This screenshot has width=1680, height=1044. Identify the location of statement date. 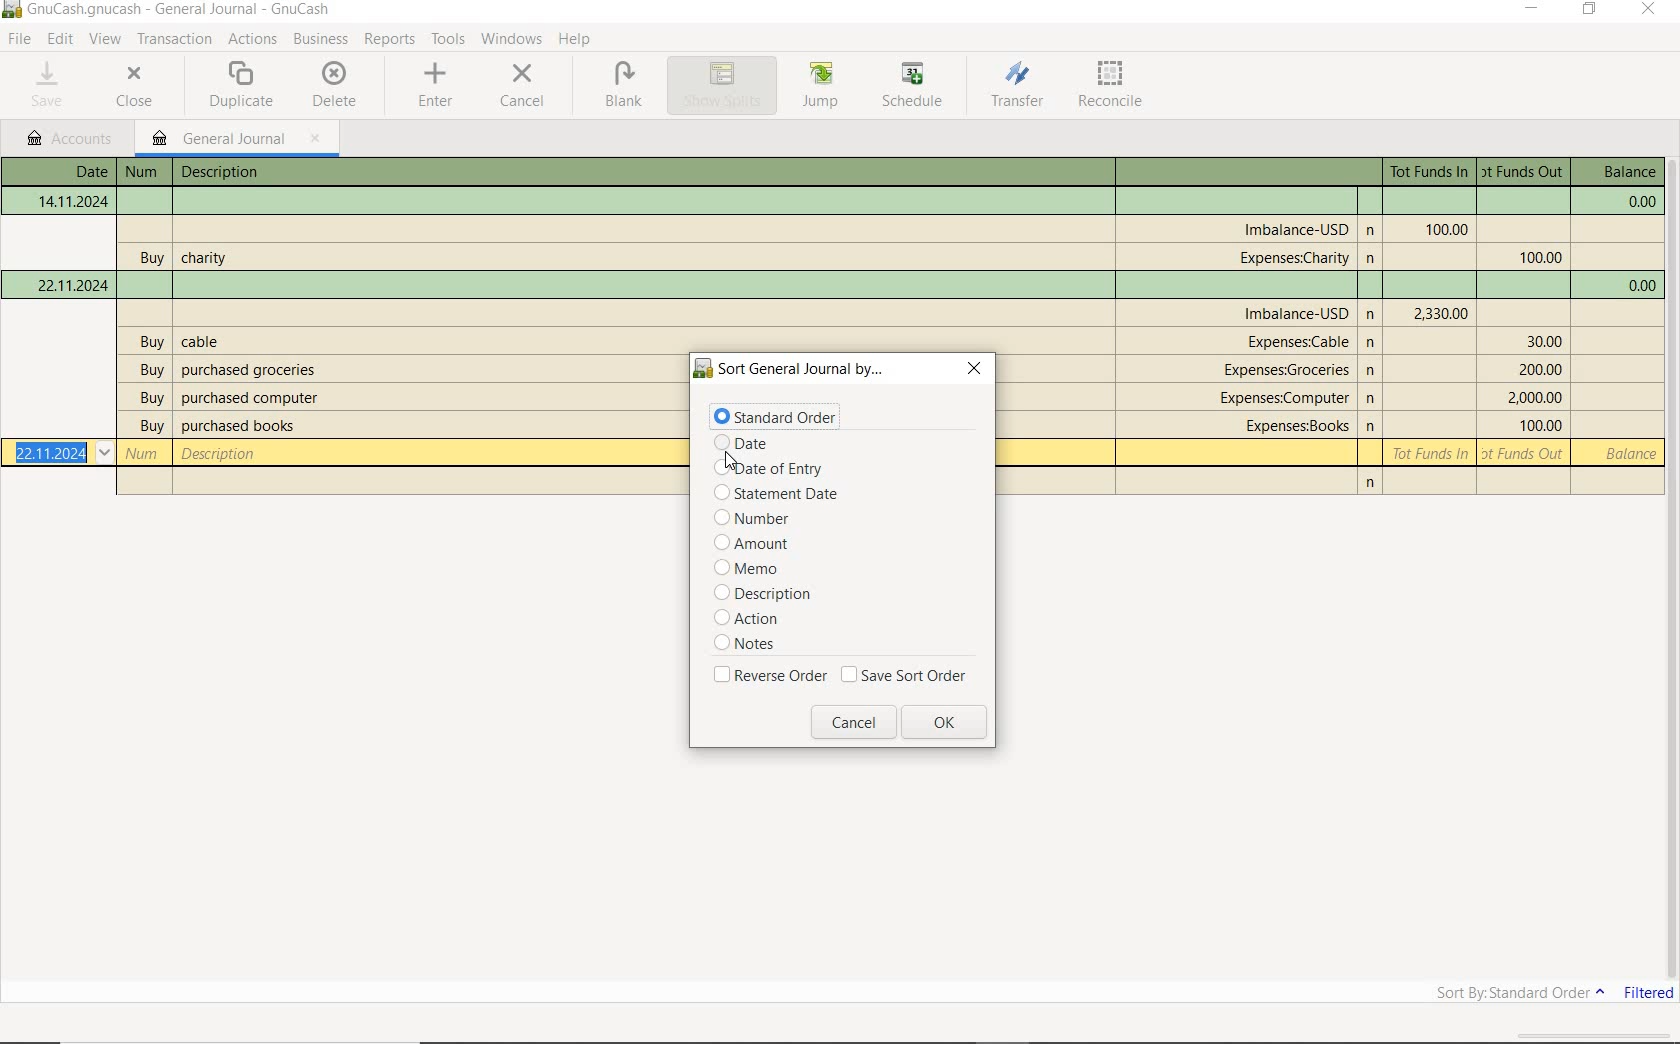
(770, 495).